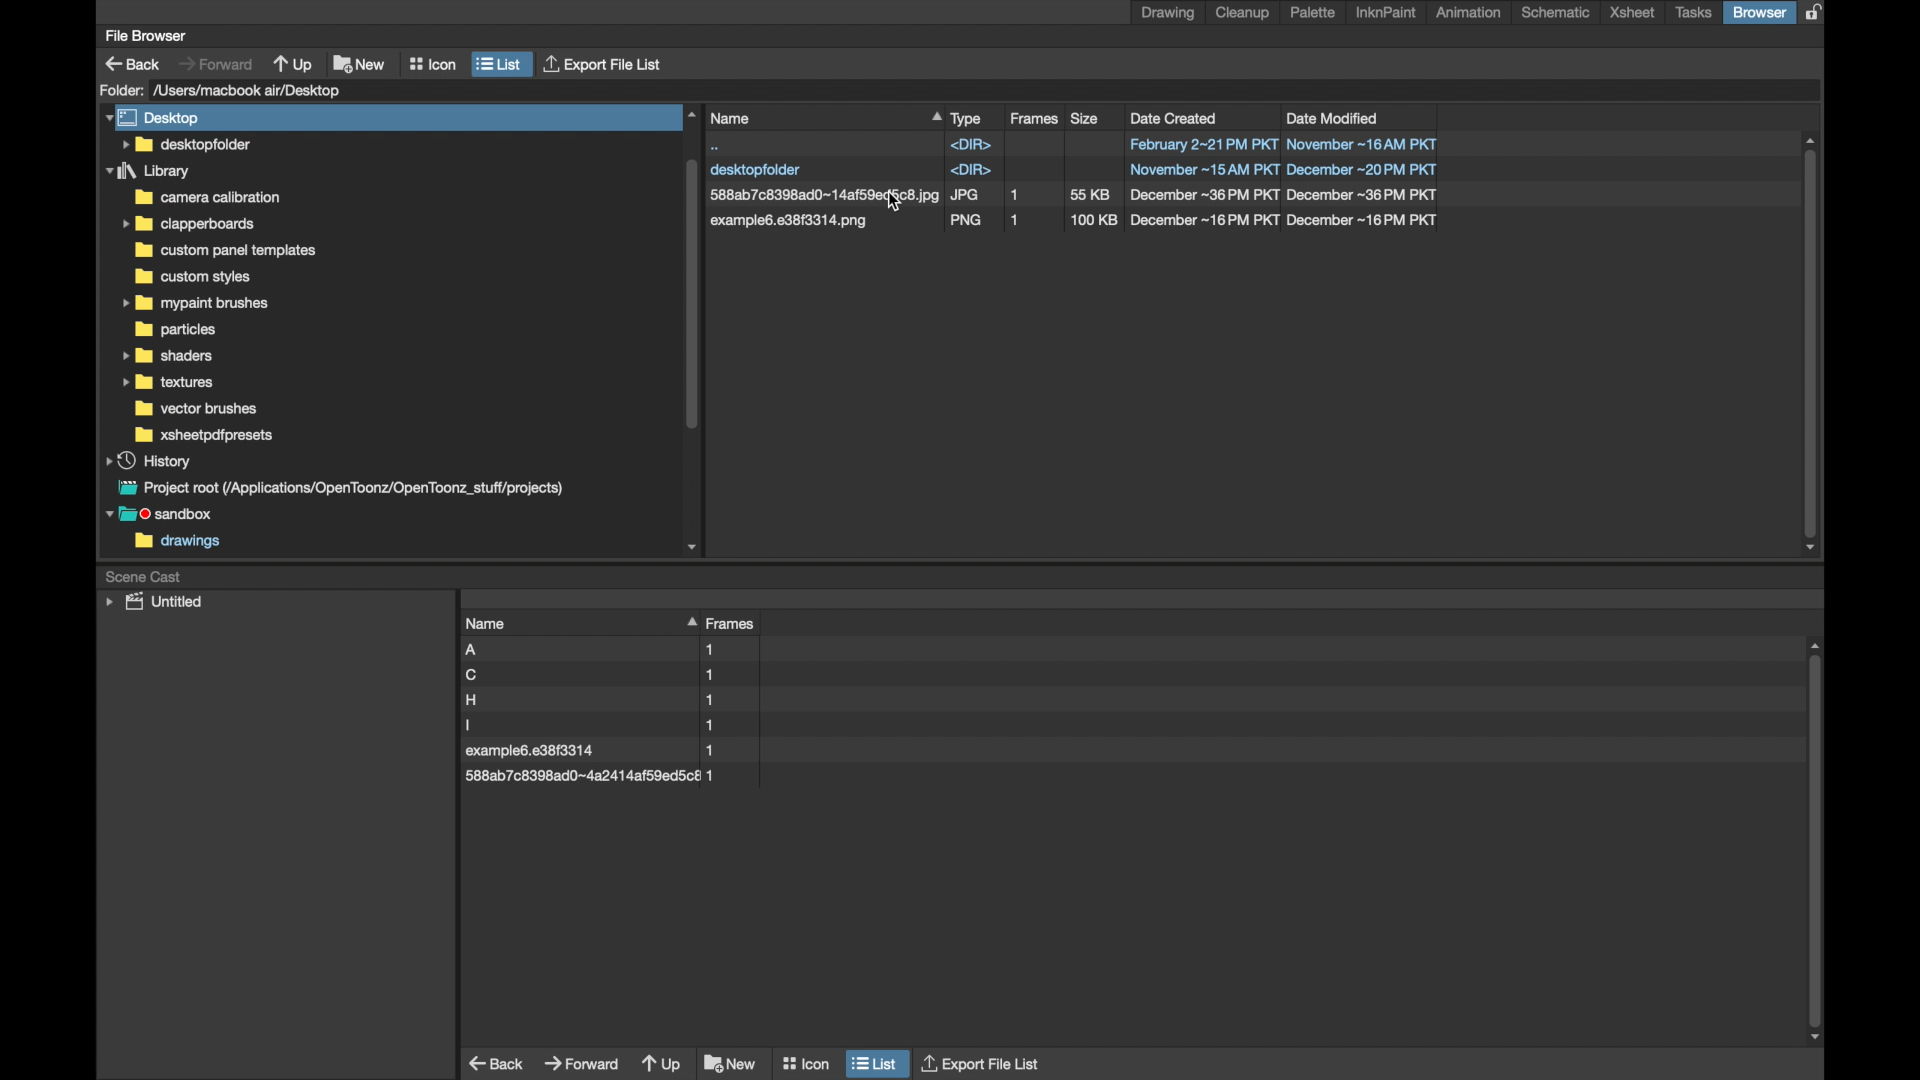 Image resolution: width=1920 pixels, height=1080 pixels. What do you see at coordinates (1086, 117) in the screenshot?
I see `size` at bounding box center [1086, 117].